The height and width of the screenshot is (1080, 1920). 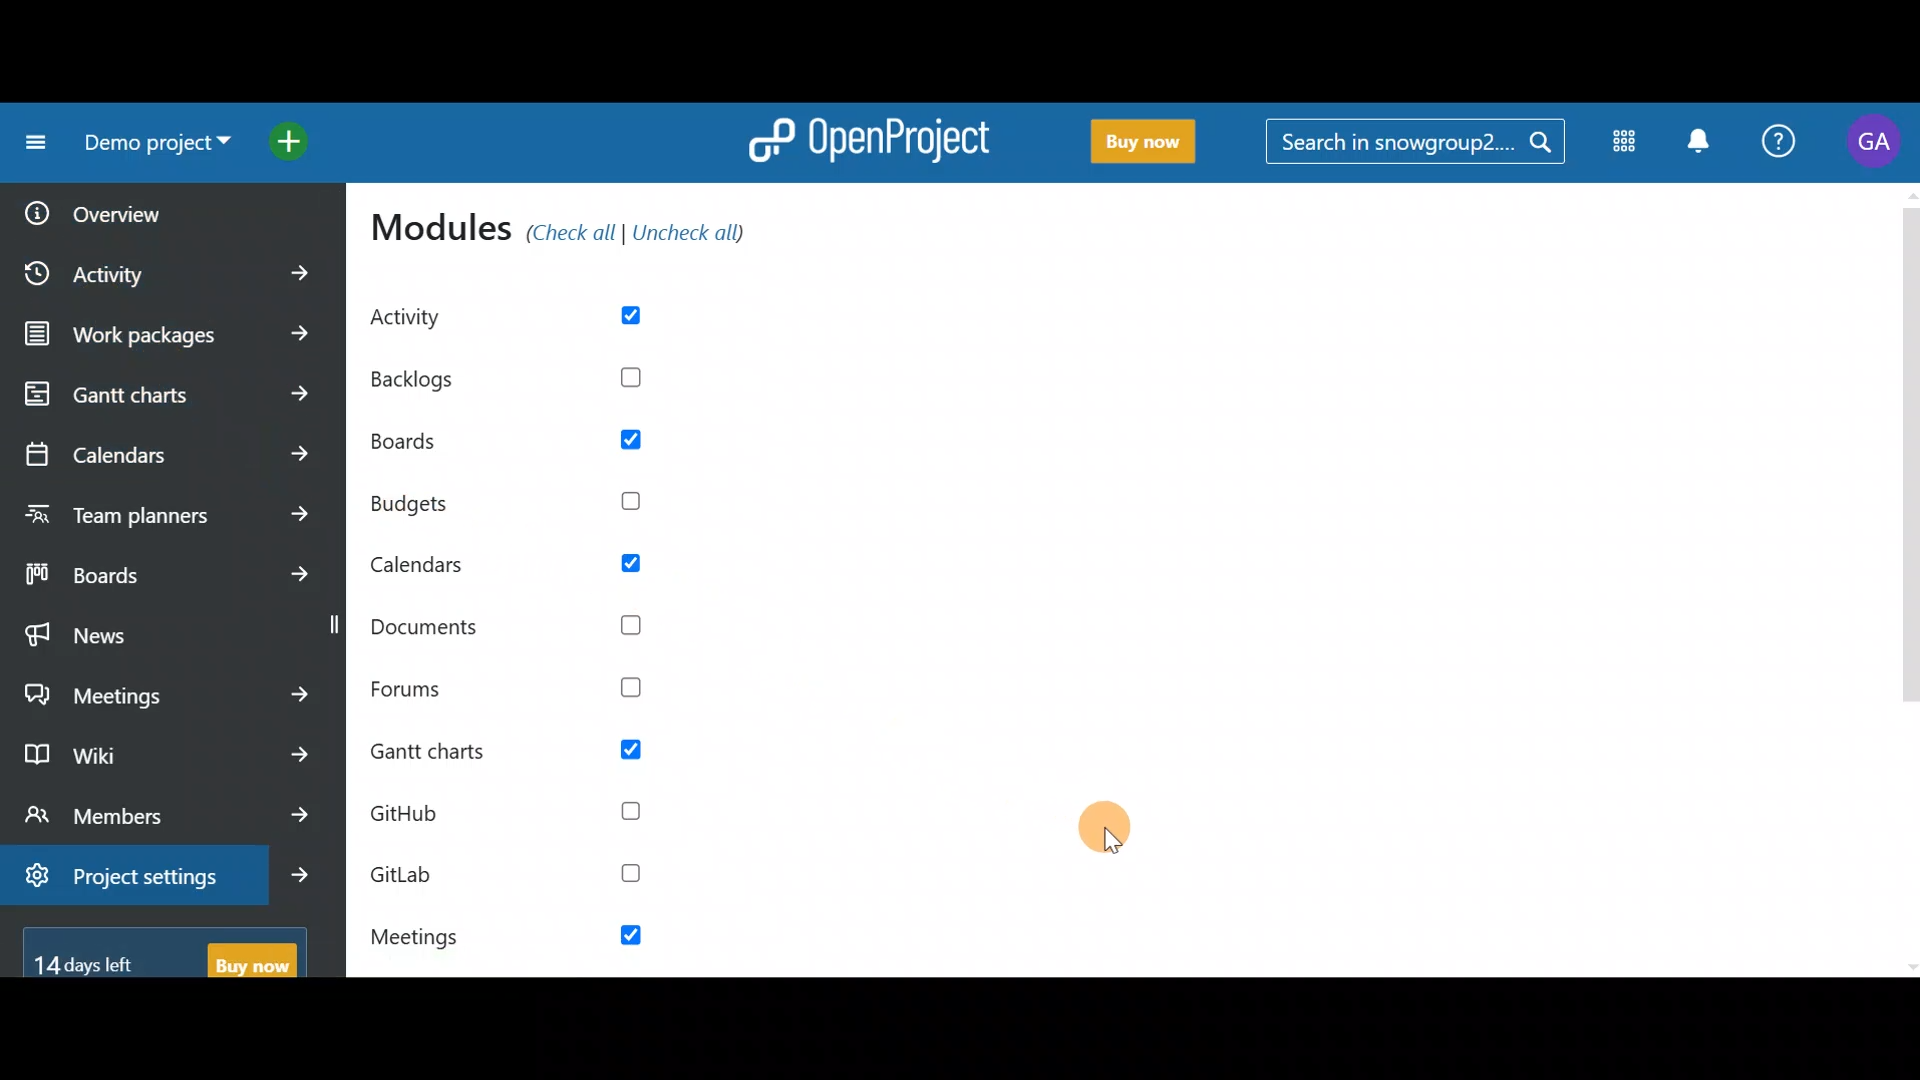 I want to click on Scroll bar, so click(x=1908, y=579).